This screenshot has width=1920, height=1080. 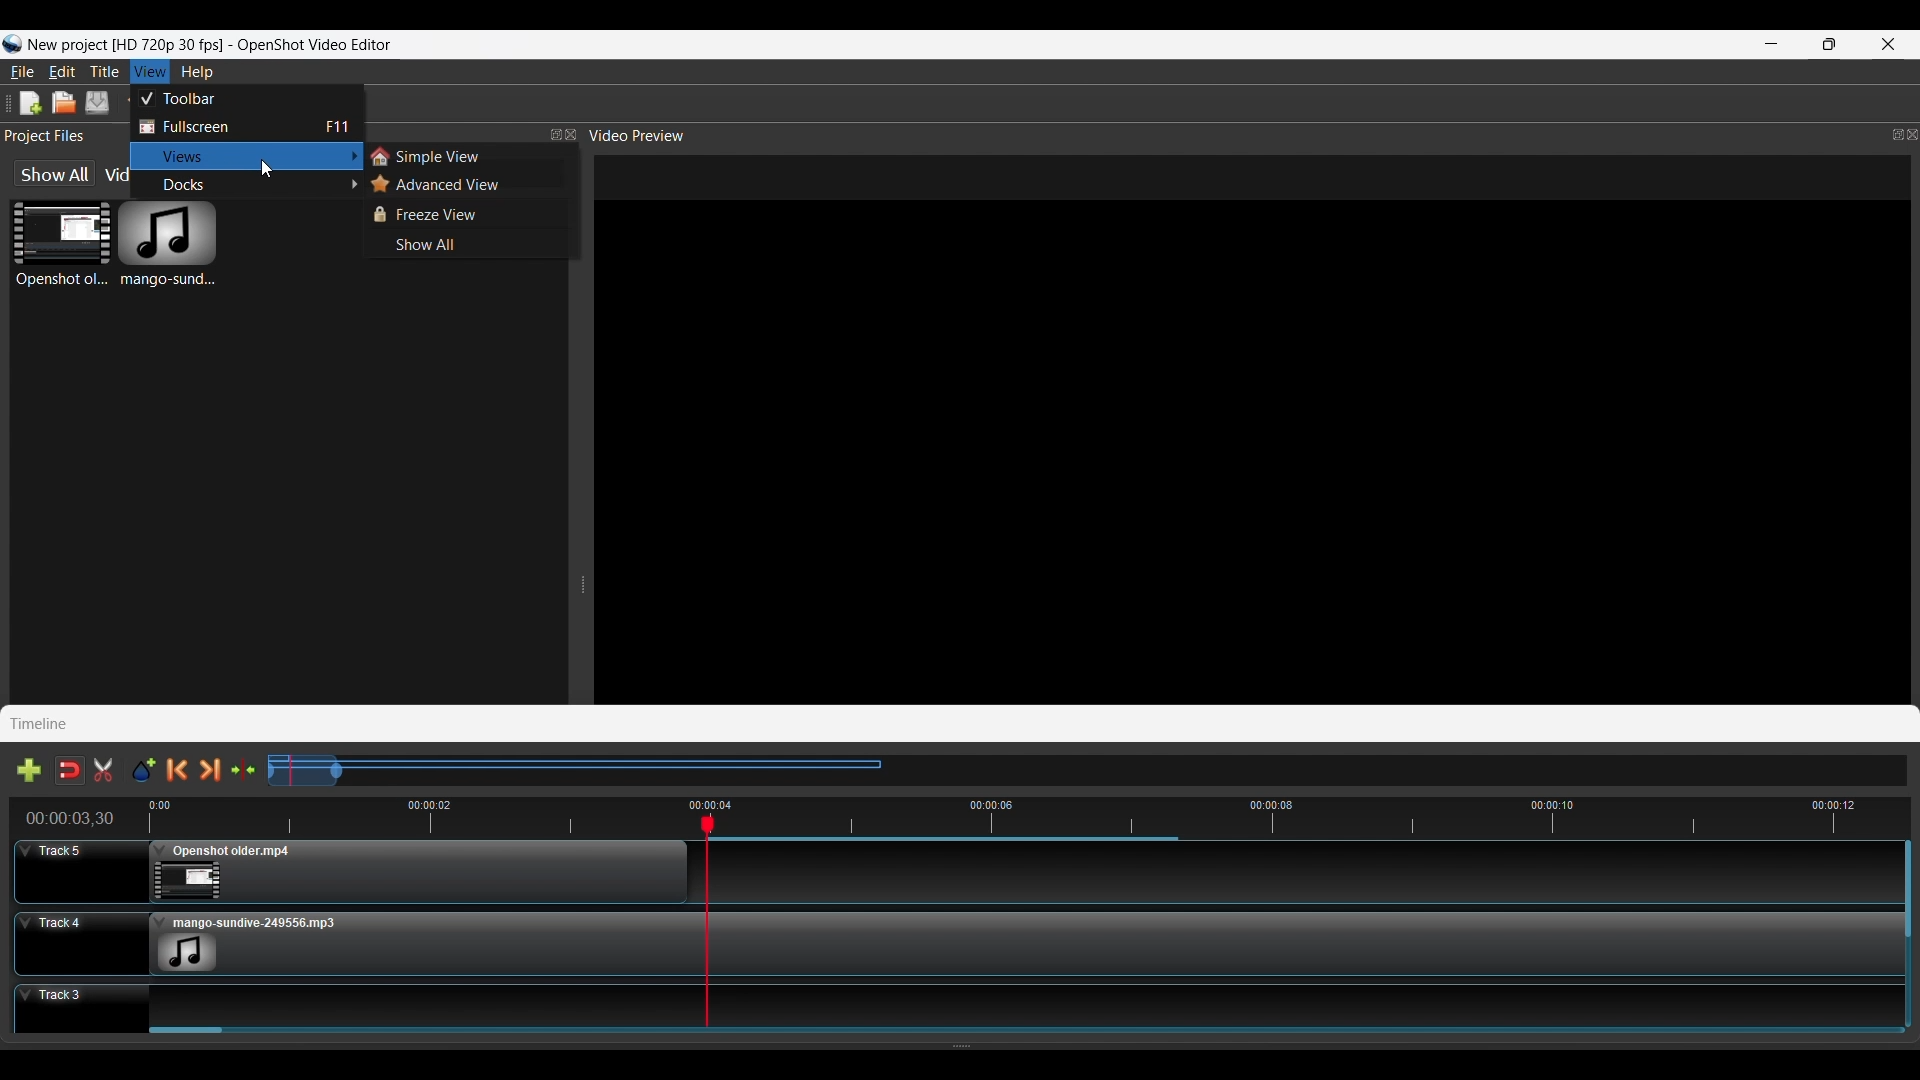 I want to click on Fullscreen, so click(x=245, y=126).